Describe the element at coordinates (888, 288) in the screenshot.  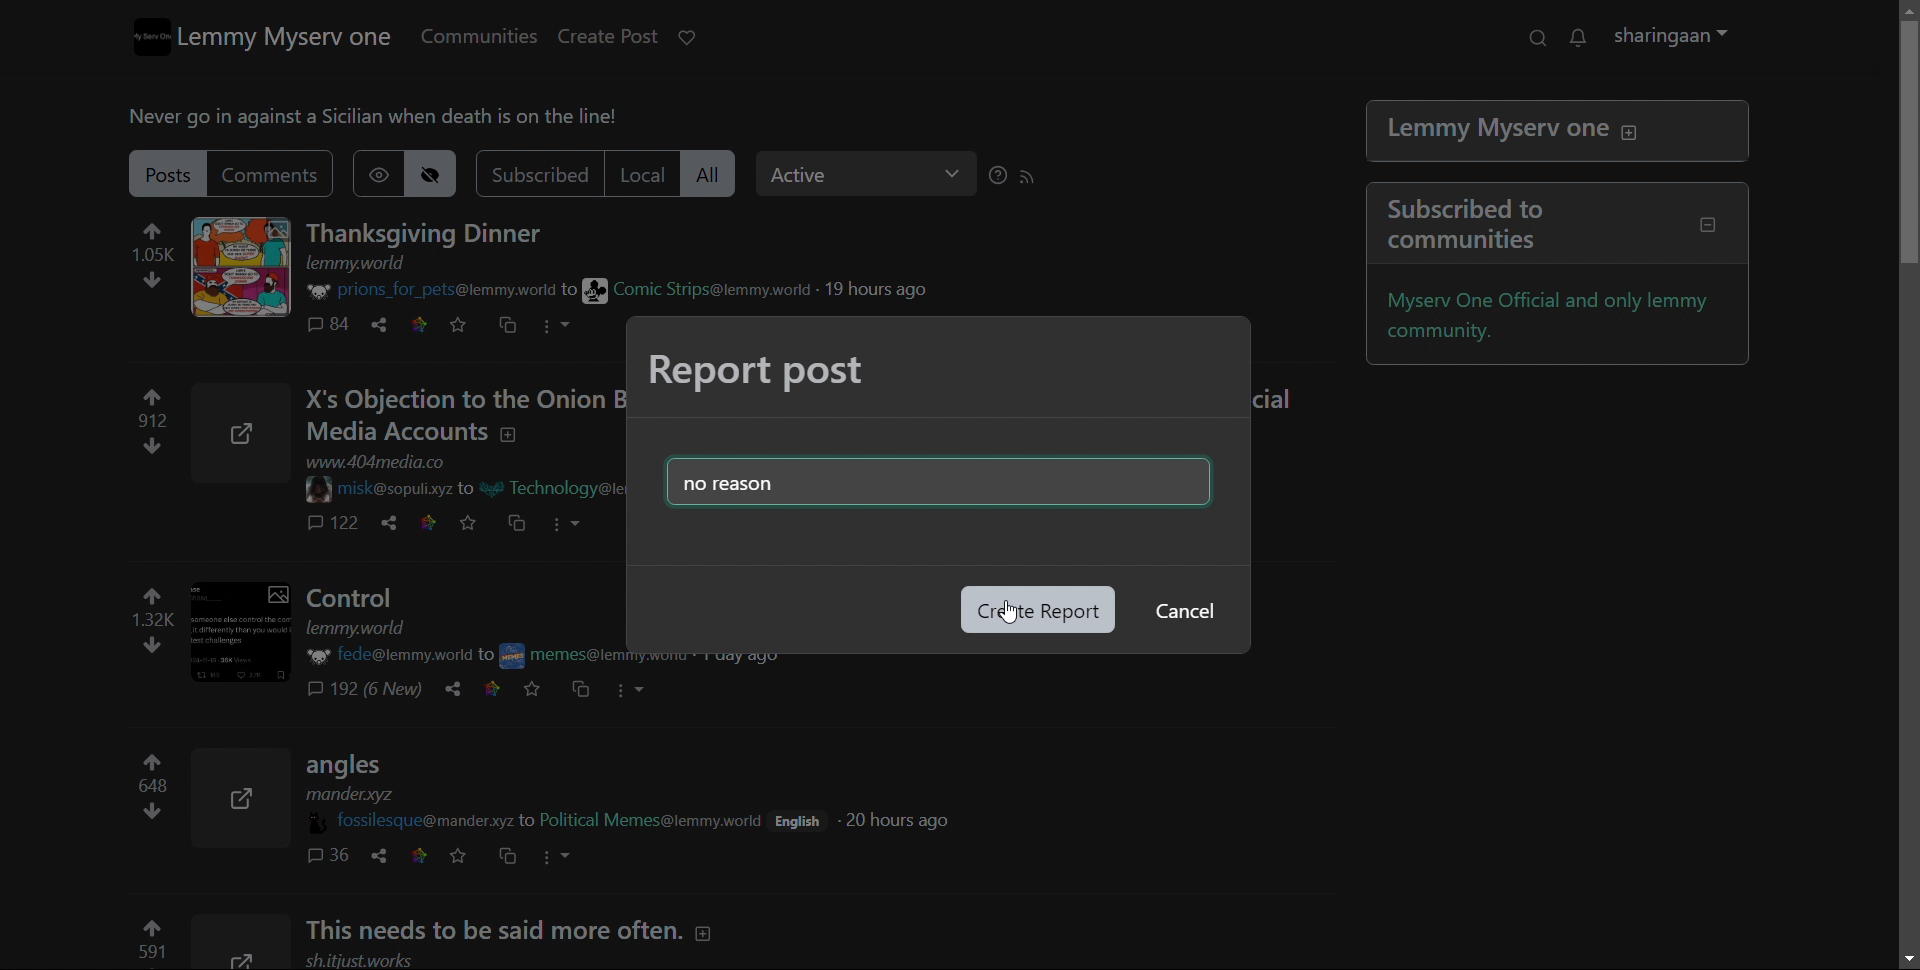
I see `19 hours ago(time of posting)` at that location.